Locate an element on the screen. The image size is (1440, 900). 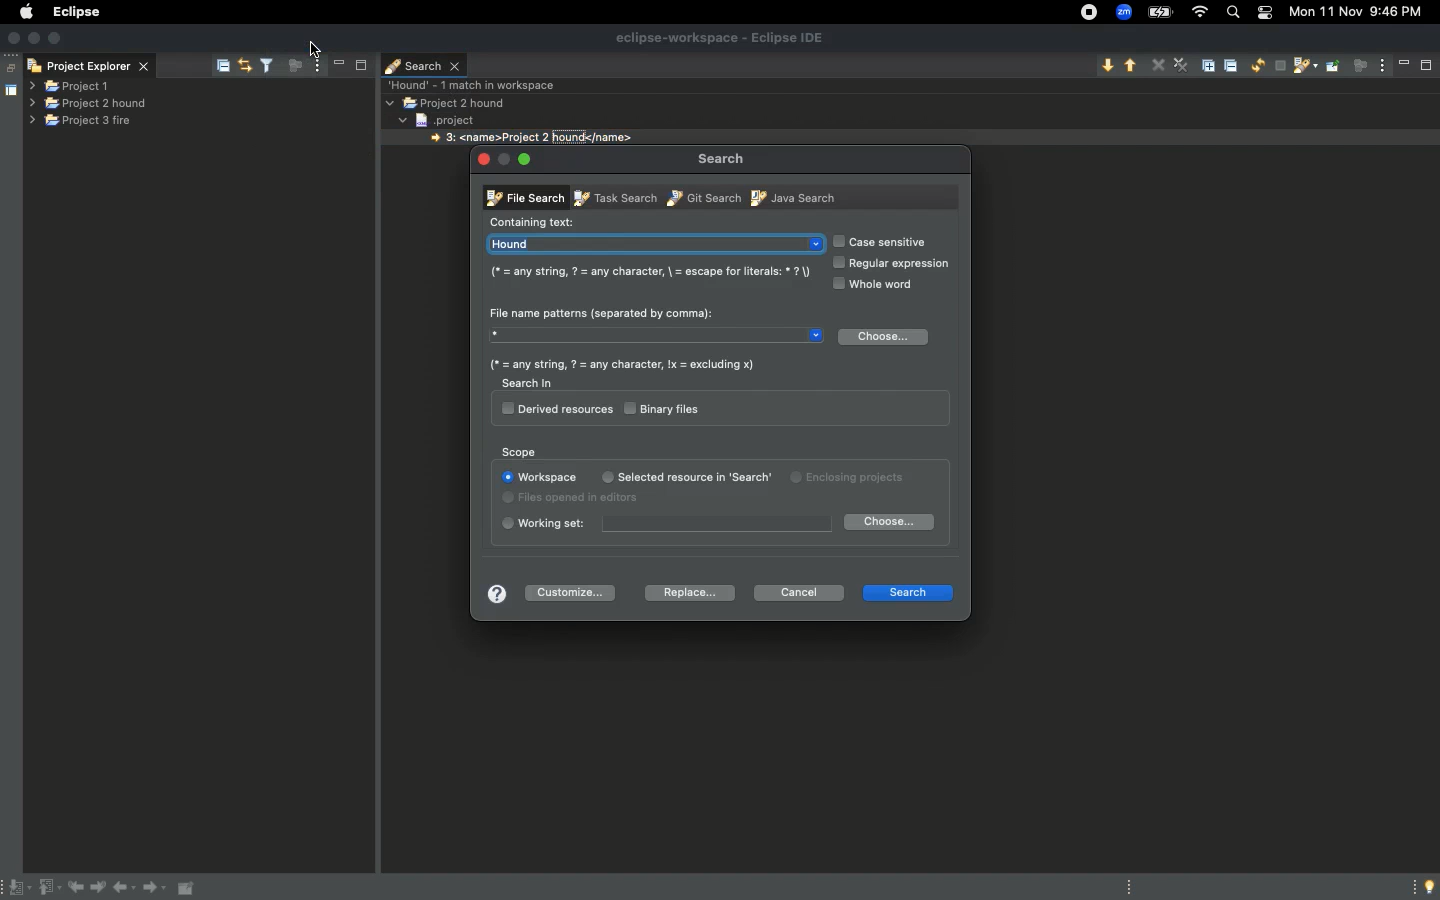
filter is located at coordinates (267, 65).